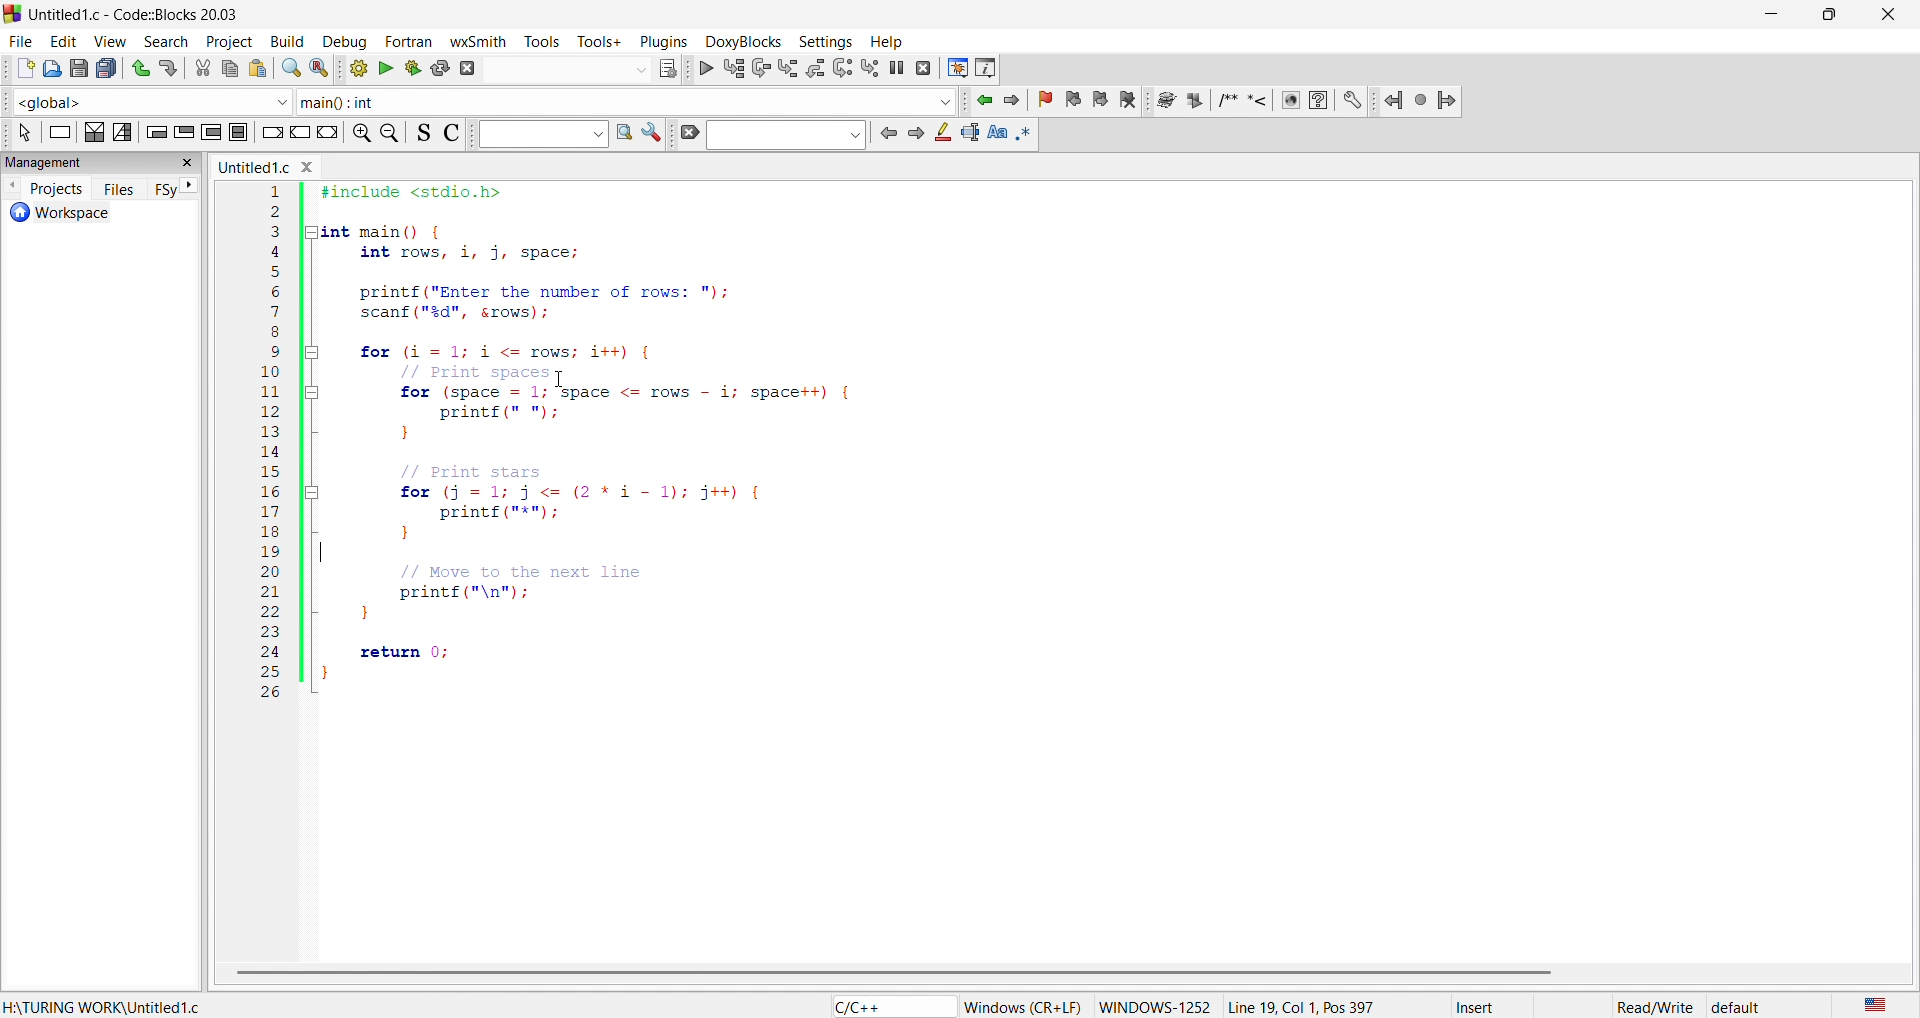  I want to click on Windows (CR+LF), so click(1023, 1007).